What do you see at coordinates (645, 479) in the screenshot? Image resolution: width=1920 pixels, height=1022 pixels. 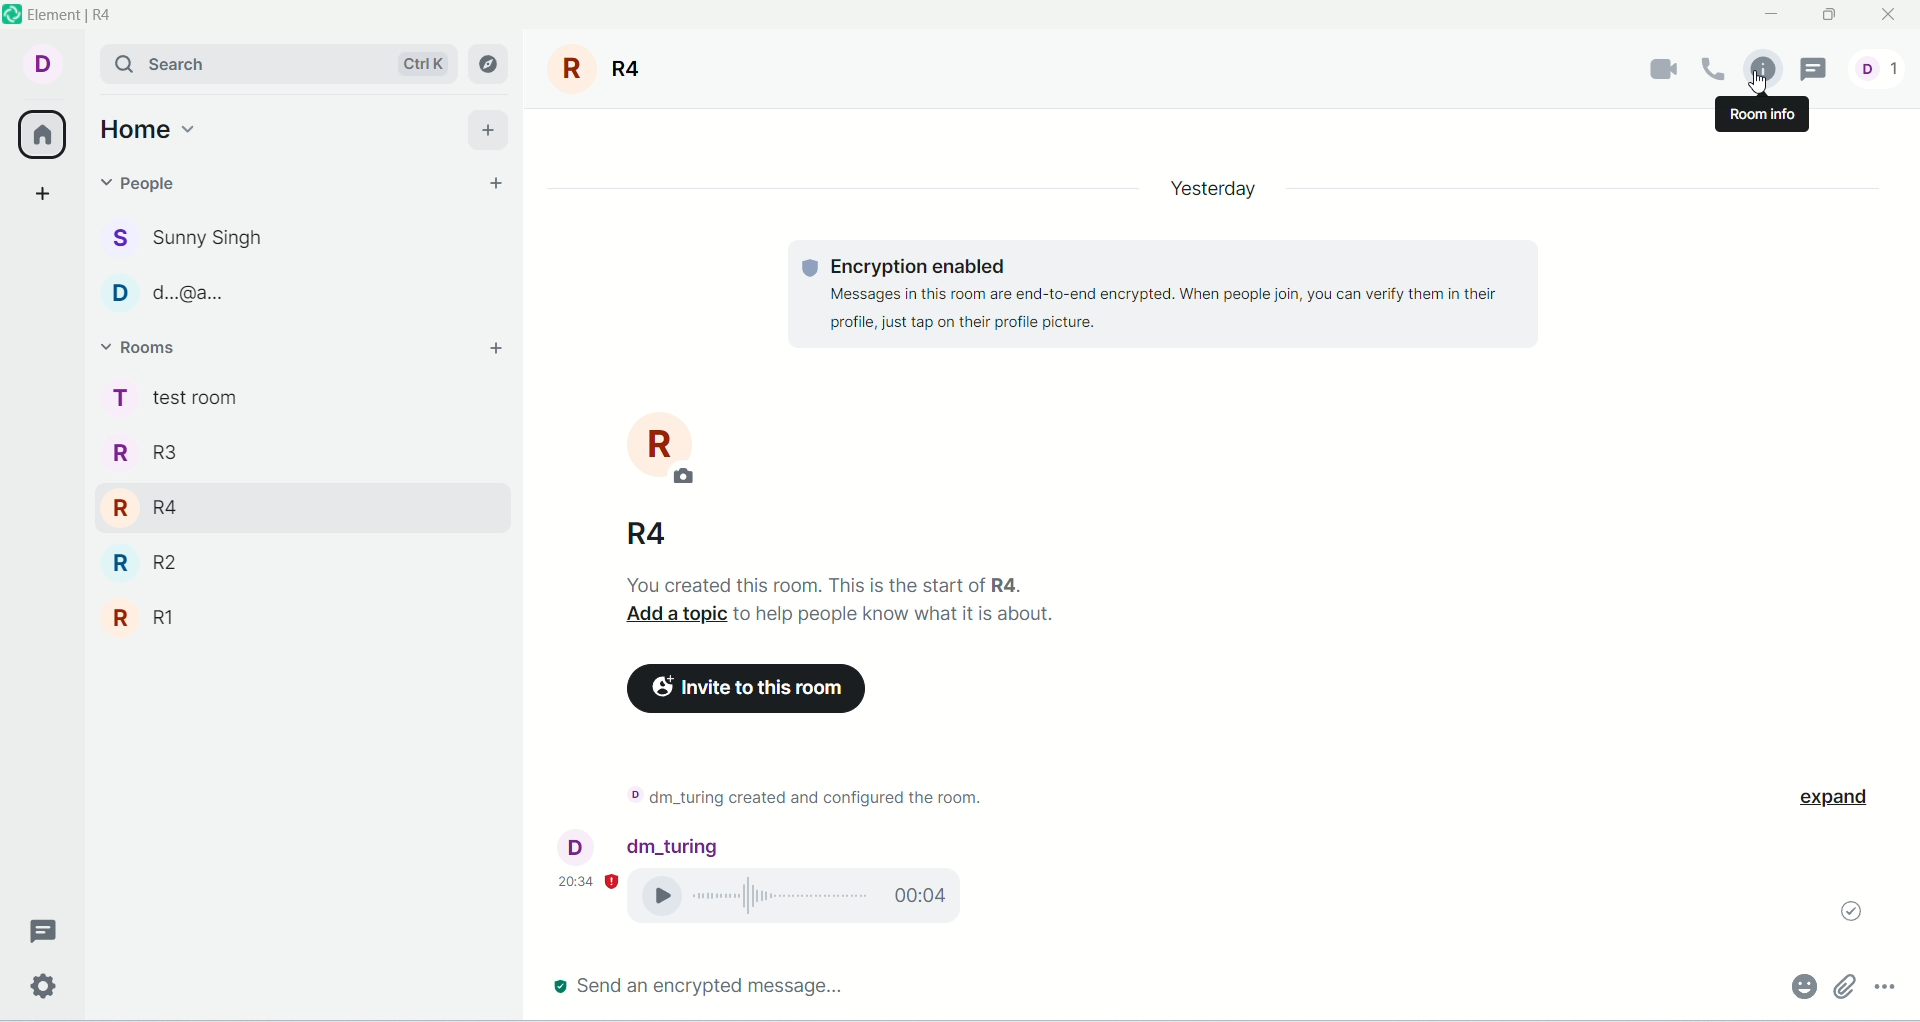 I see `room` at bounding box center [645, 479].